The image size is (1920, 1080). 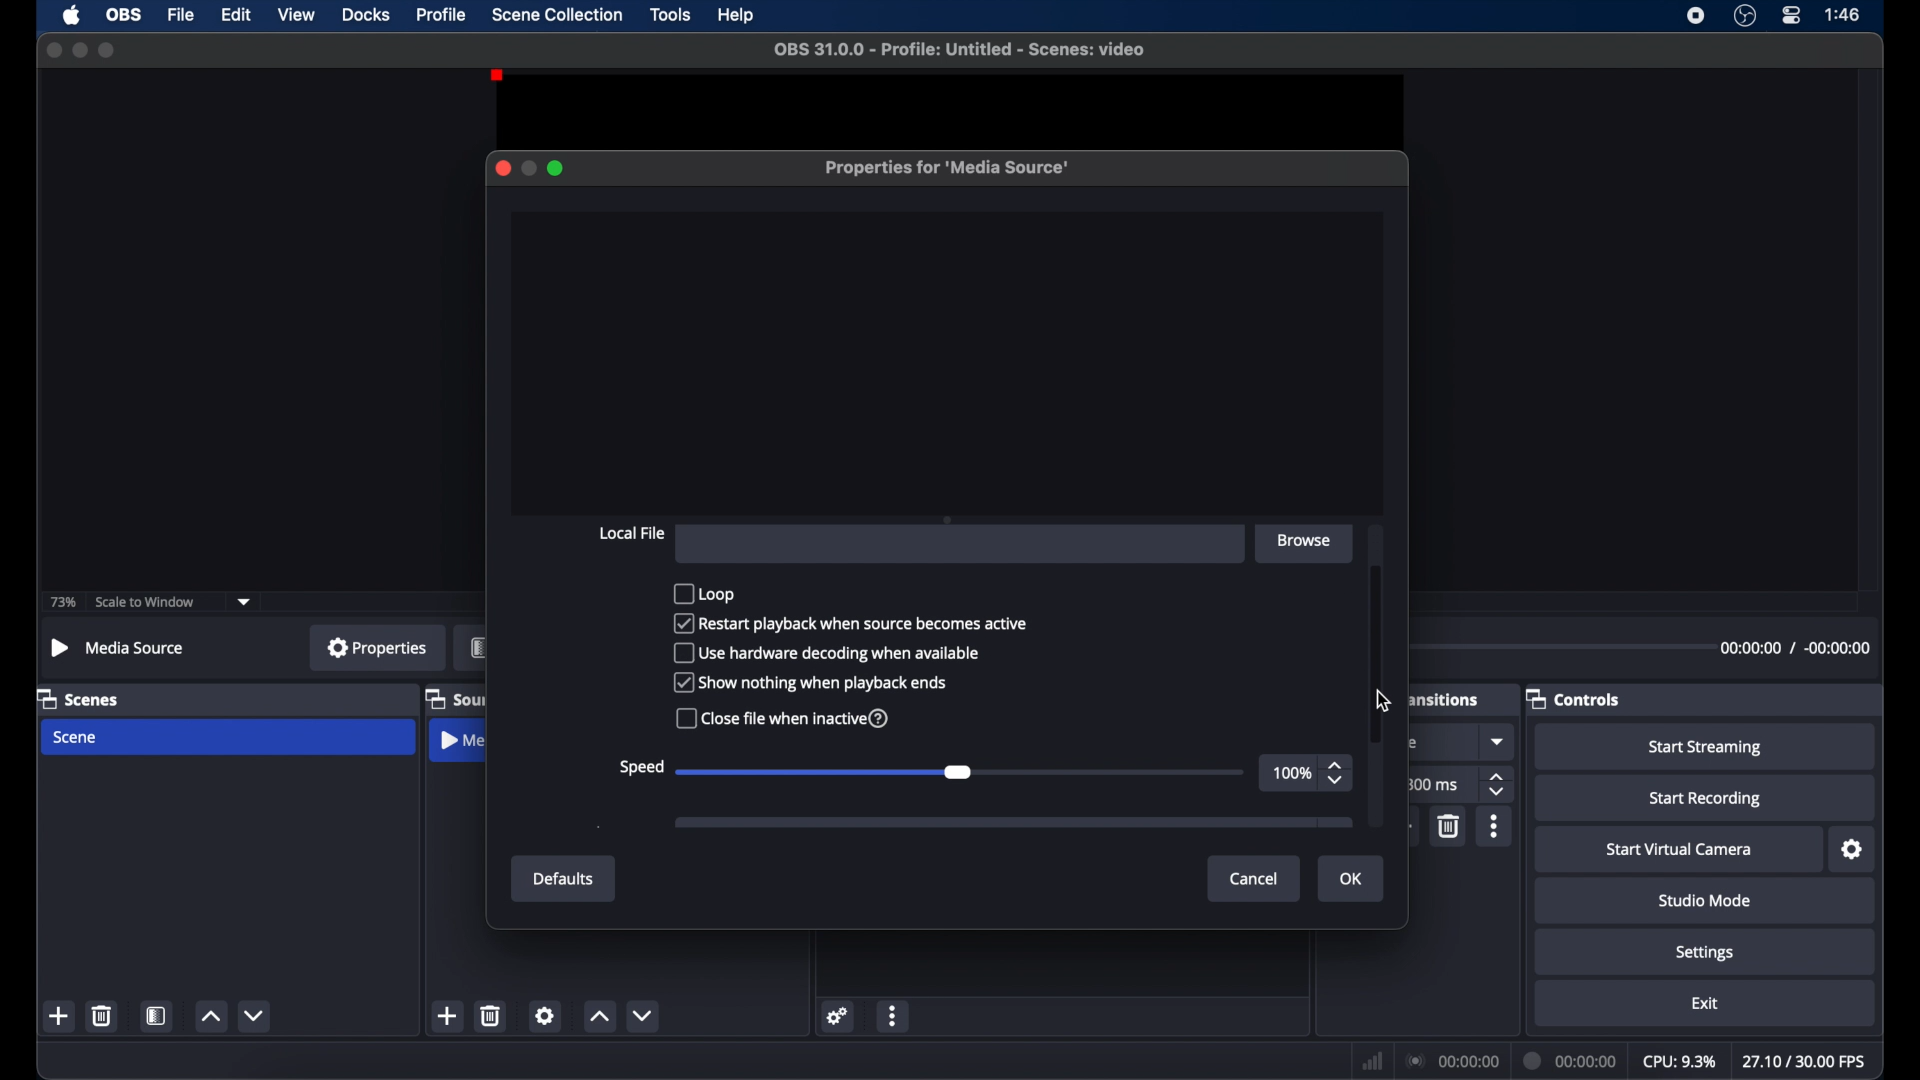 I want to click on maximize, so click(x=557, y=168).